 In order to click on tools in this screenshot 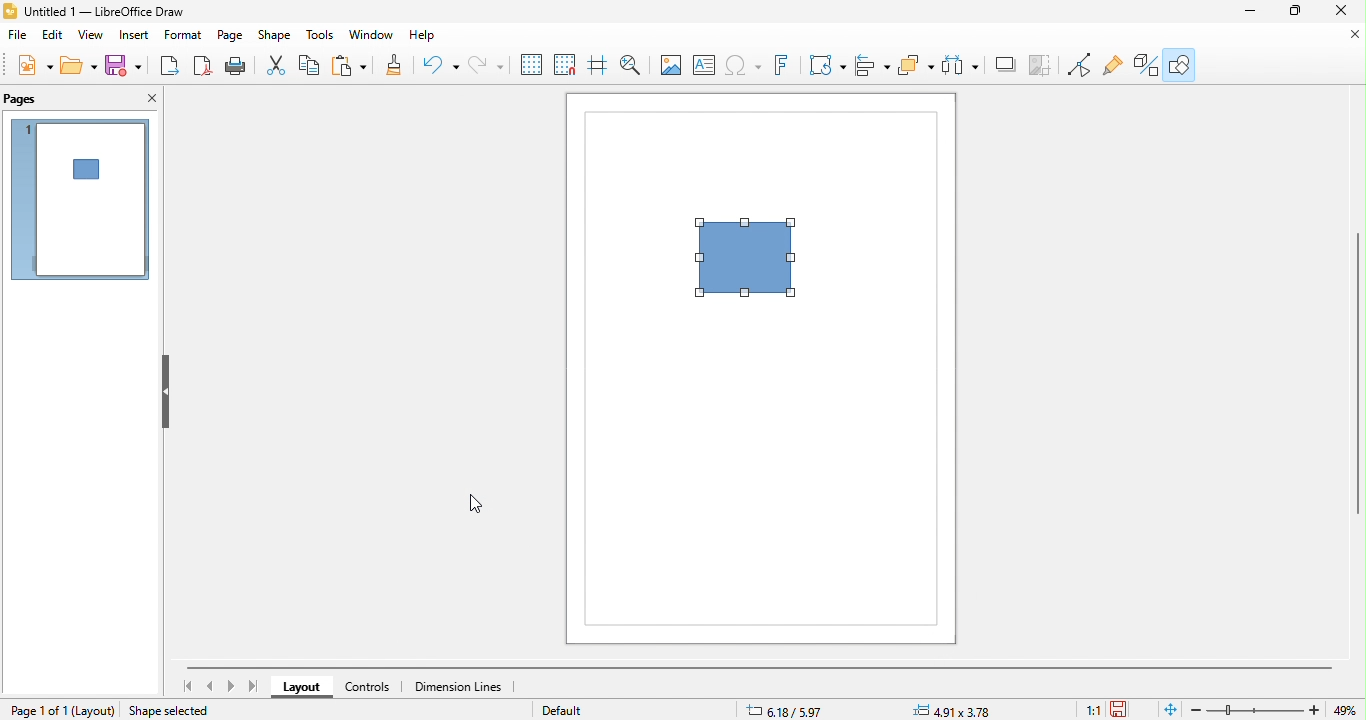, I will do `click(321, 37)`.